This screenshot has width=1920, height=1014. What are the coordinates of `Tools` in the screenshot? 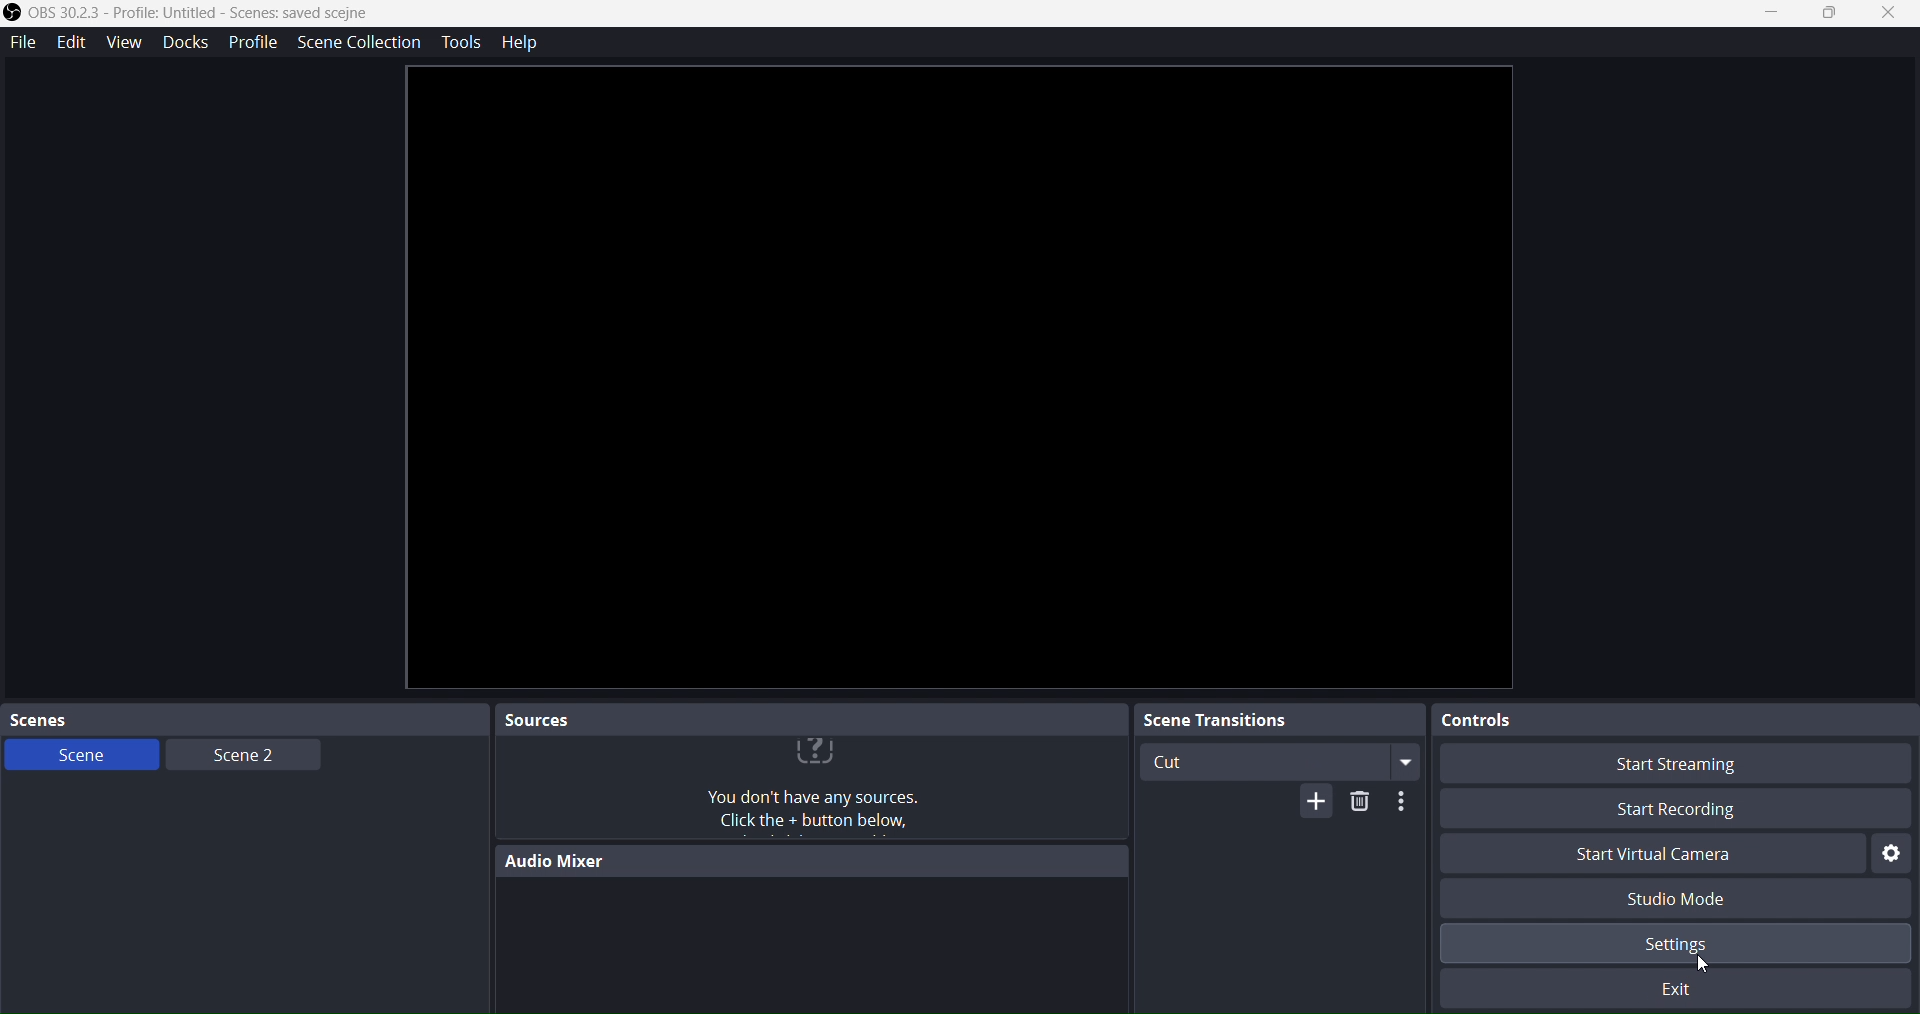 It's located at (459, 43).